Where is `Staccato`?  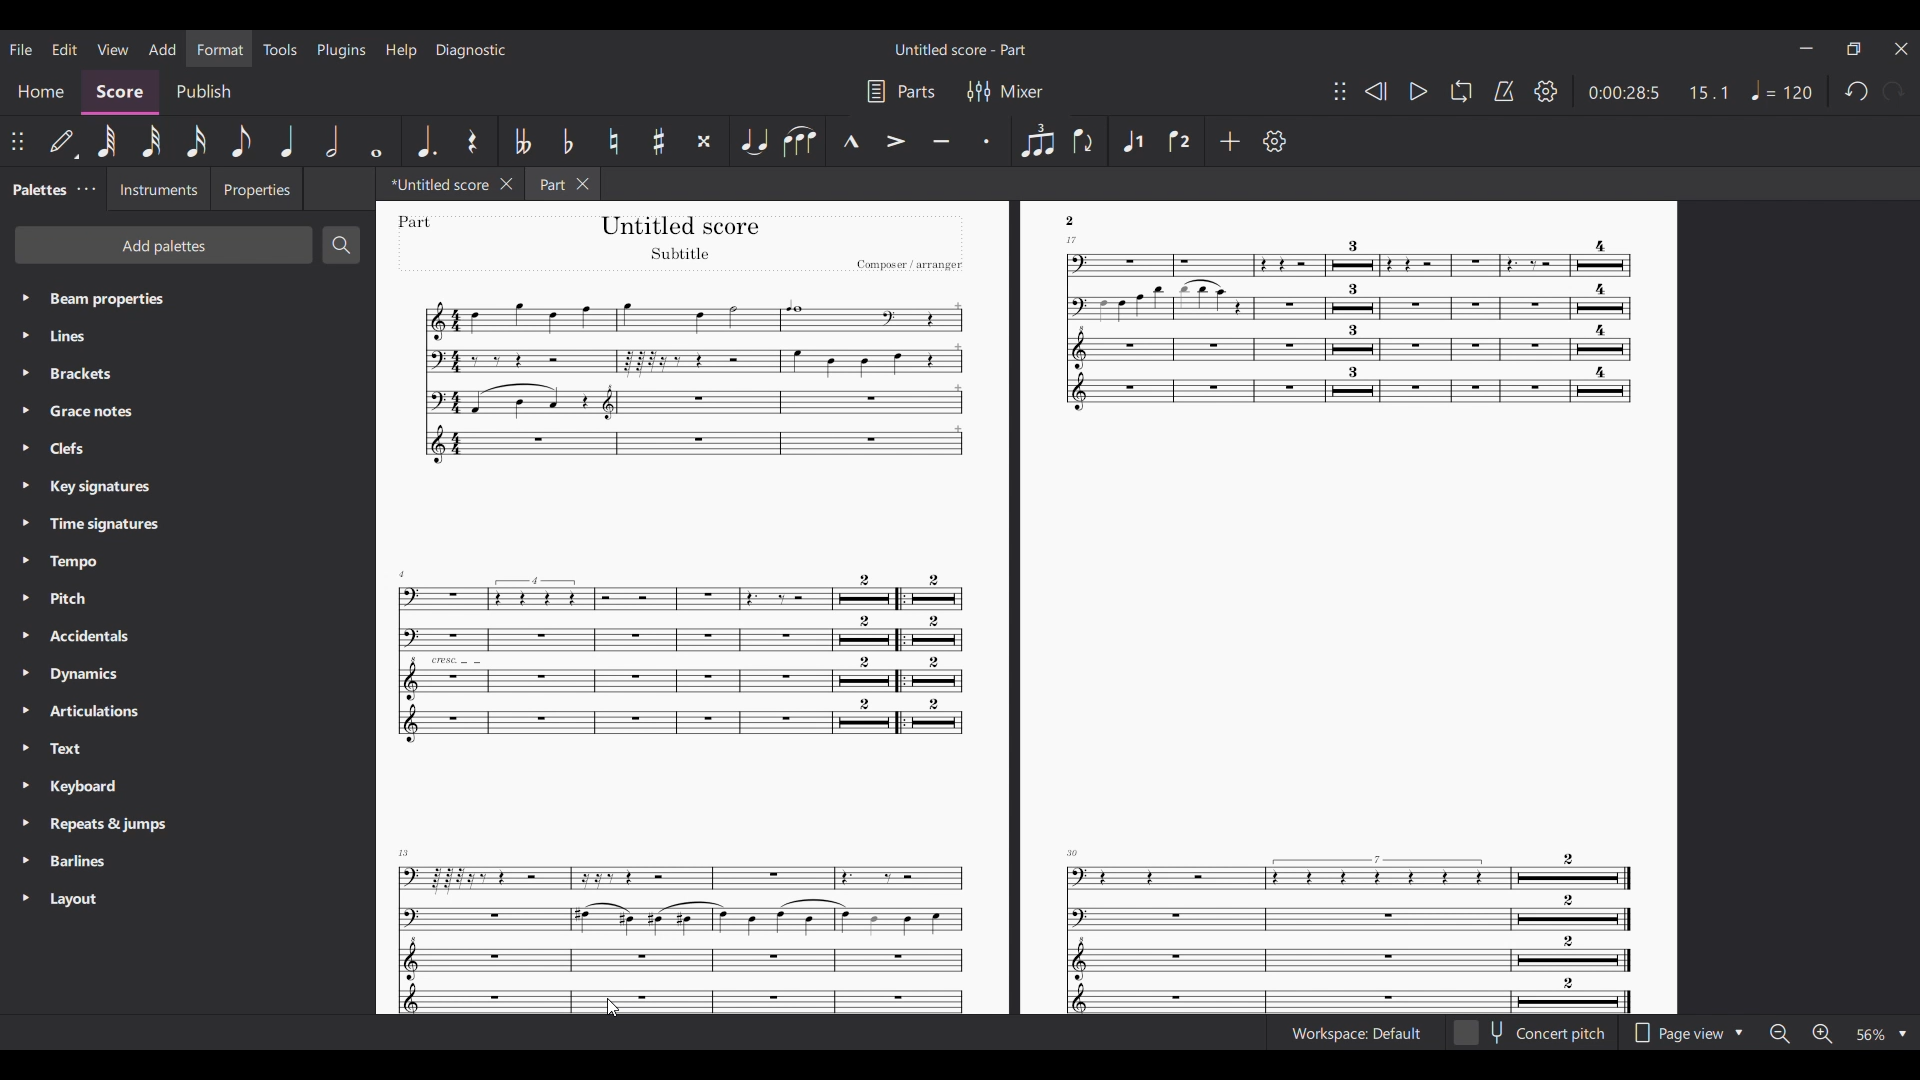 Staccato is located at coordinates (987, 141).